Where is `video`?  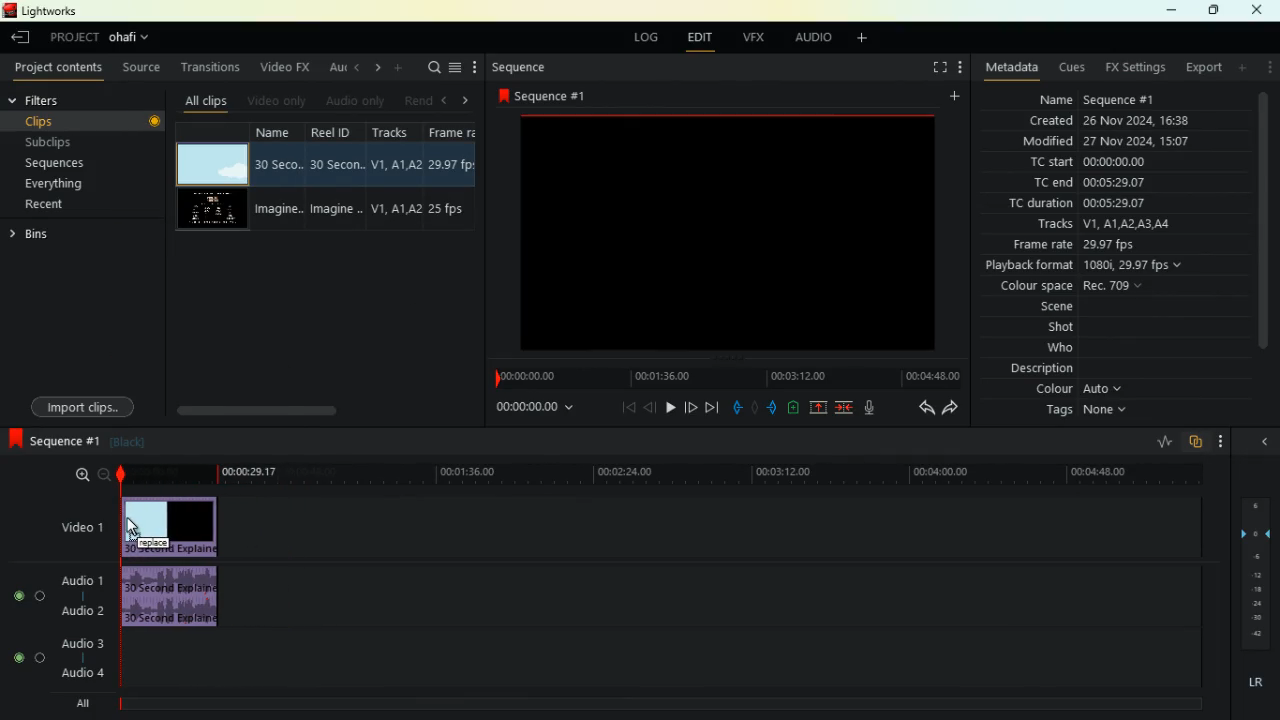 video is located at coordinates (213, 162).